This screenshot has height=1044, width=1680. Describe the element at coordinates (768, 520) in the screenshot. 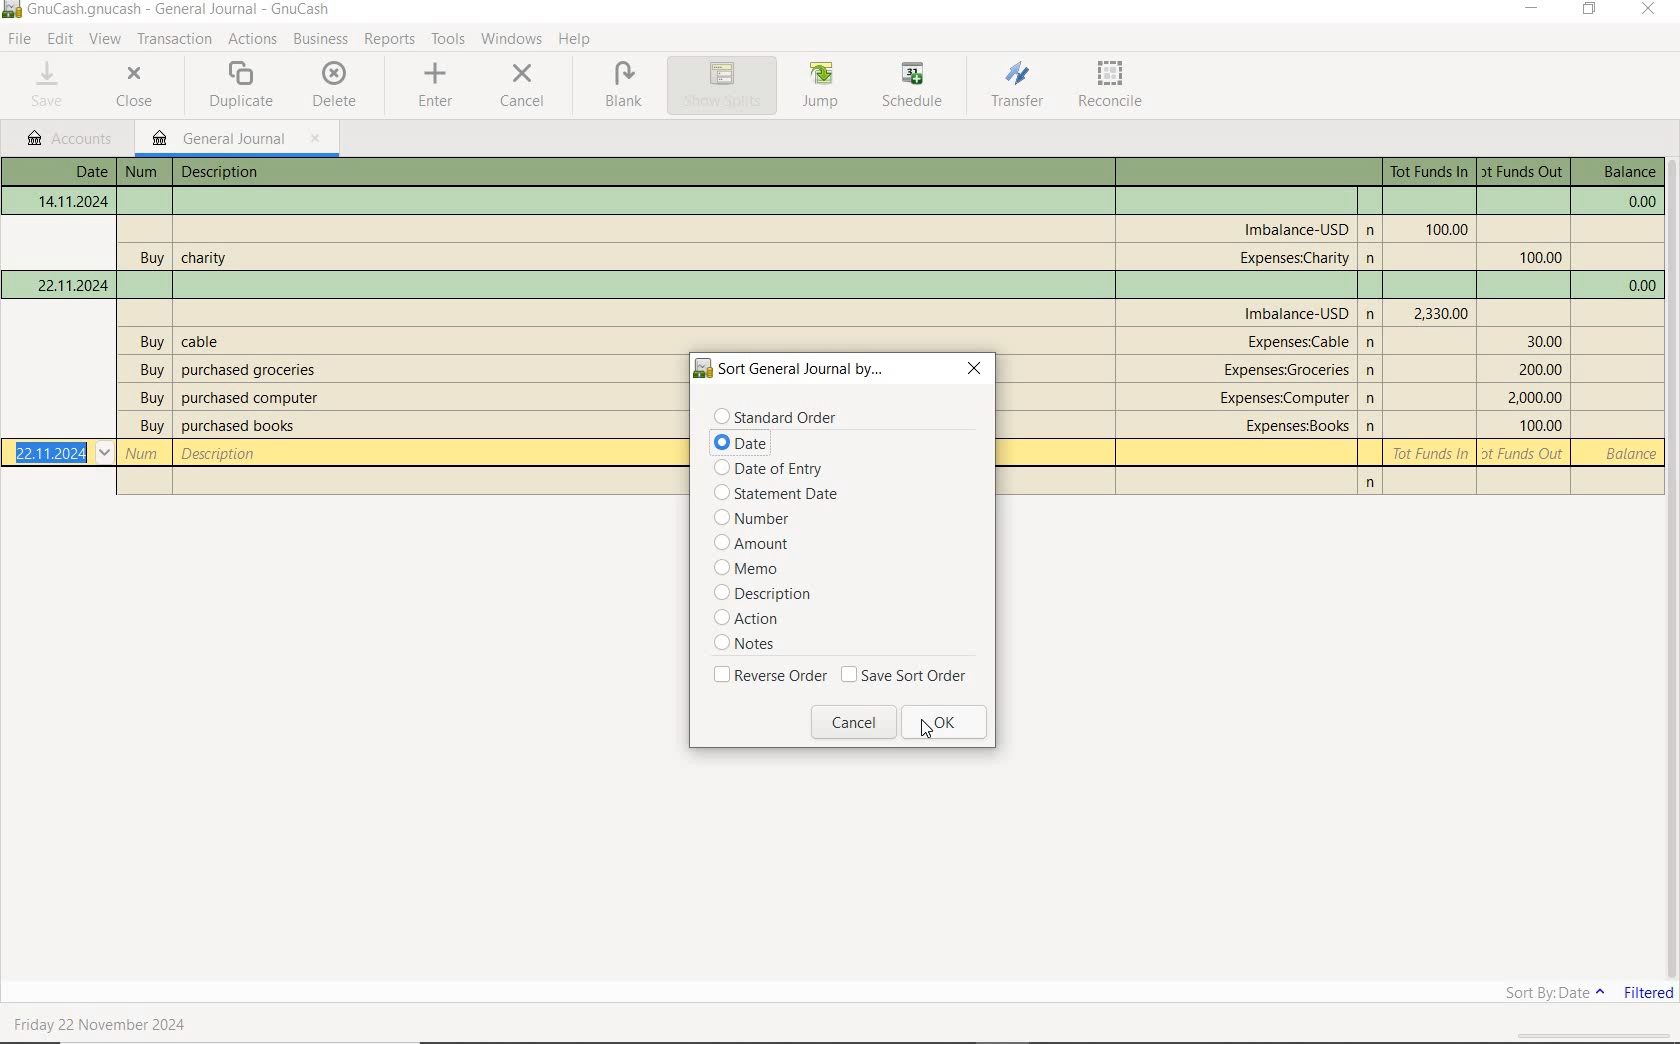

I see `number` at that location.